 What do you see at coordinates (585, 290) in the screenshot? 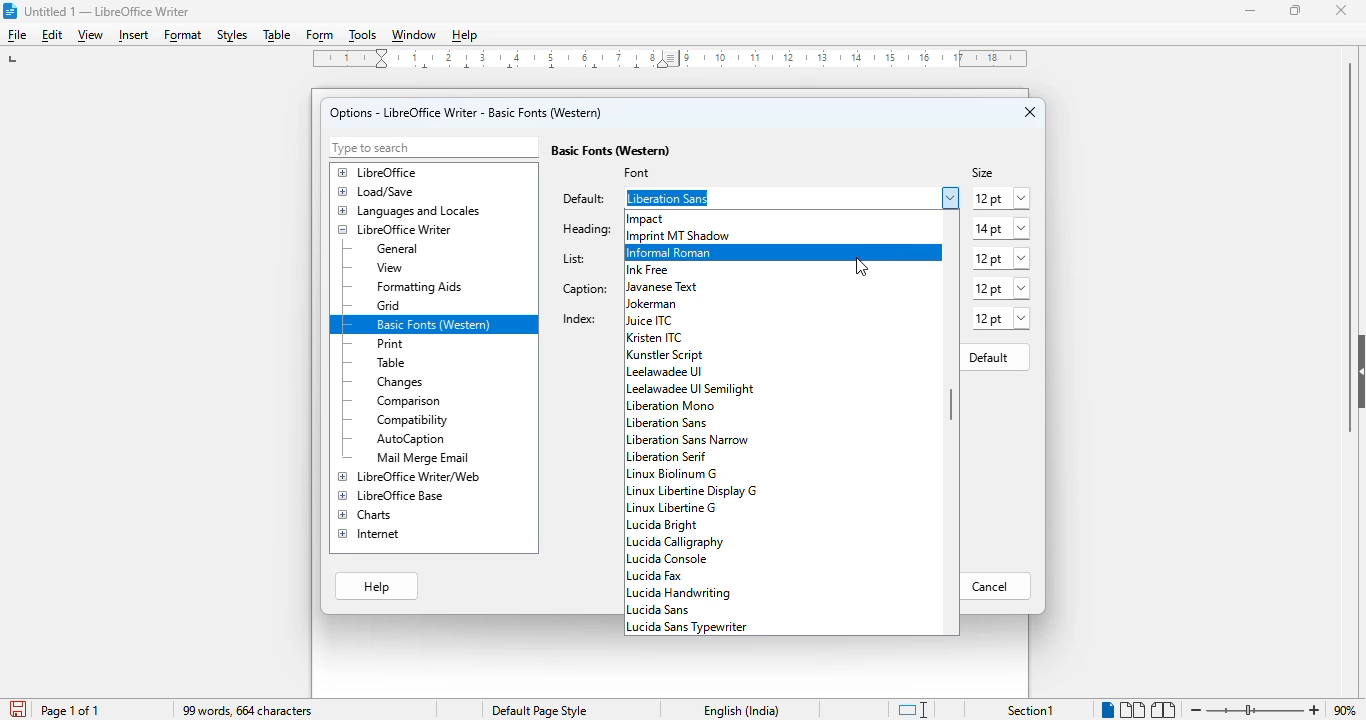
I see `caption: ` at bounding box center [585, 290].